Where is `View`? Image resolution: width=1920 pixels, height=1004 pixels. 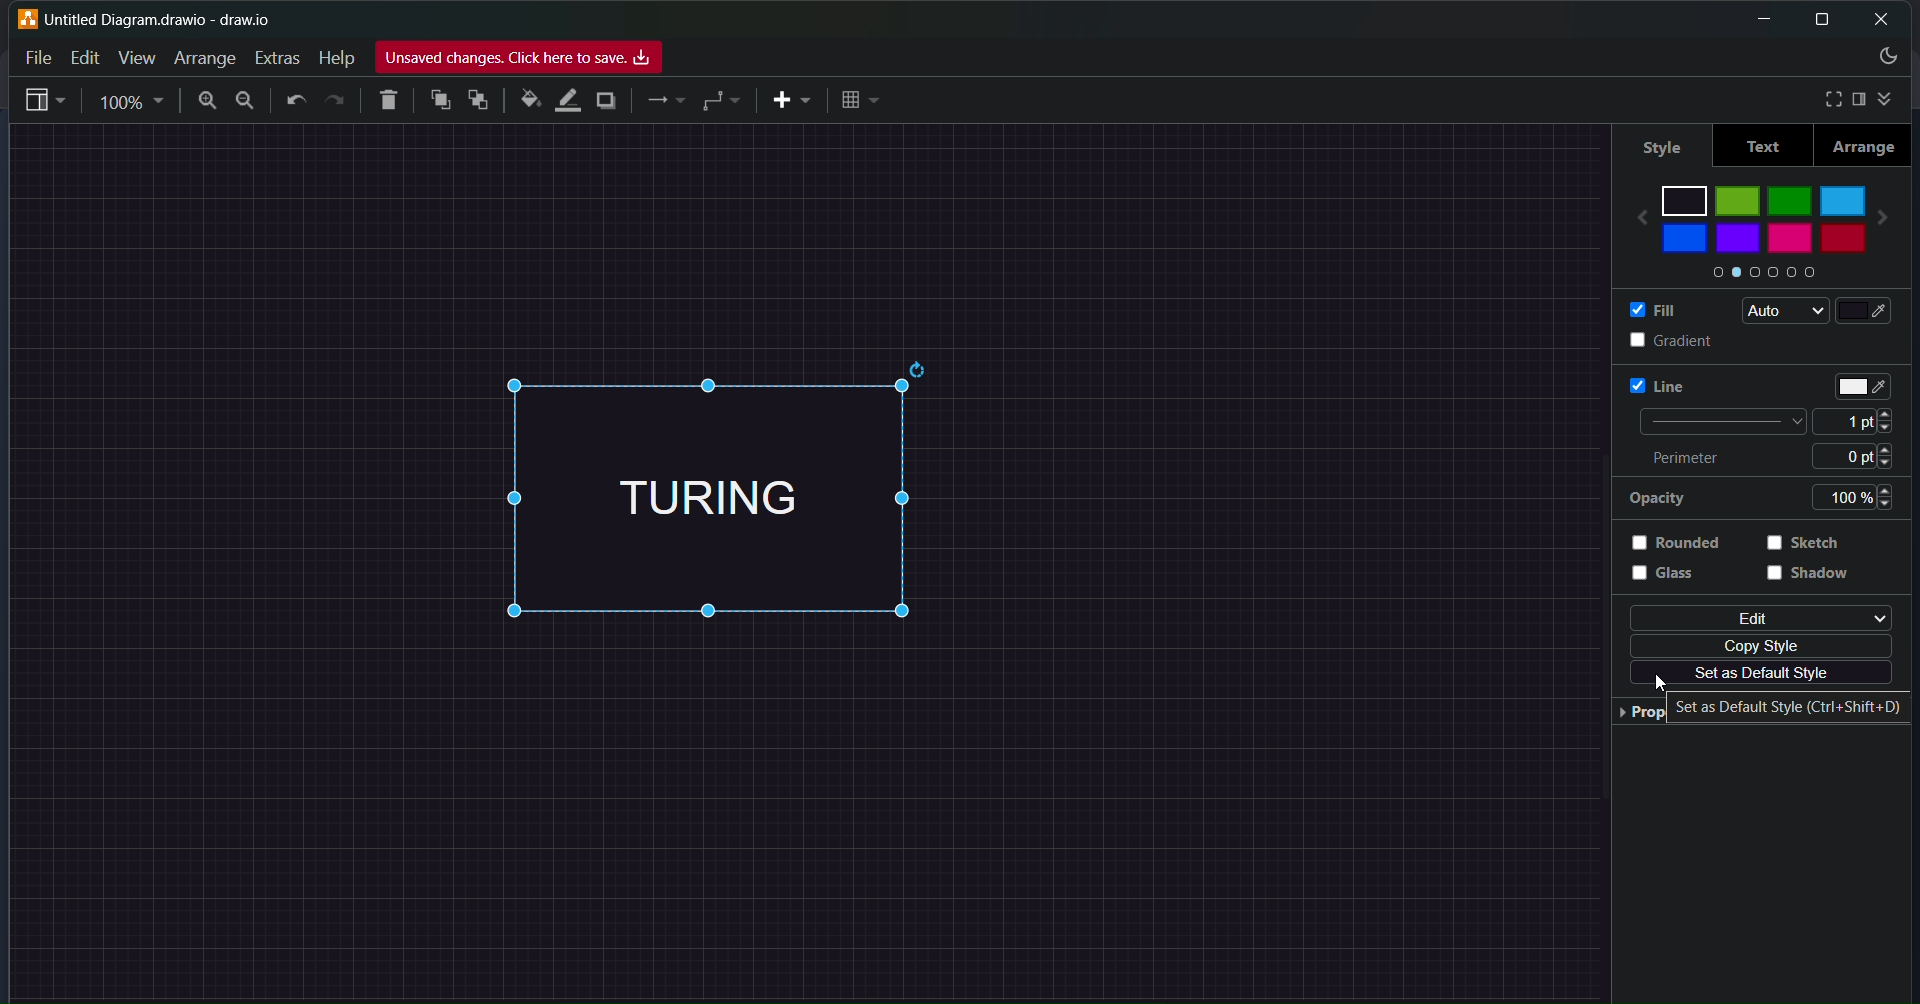 View is located at coordinates (136, 57).